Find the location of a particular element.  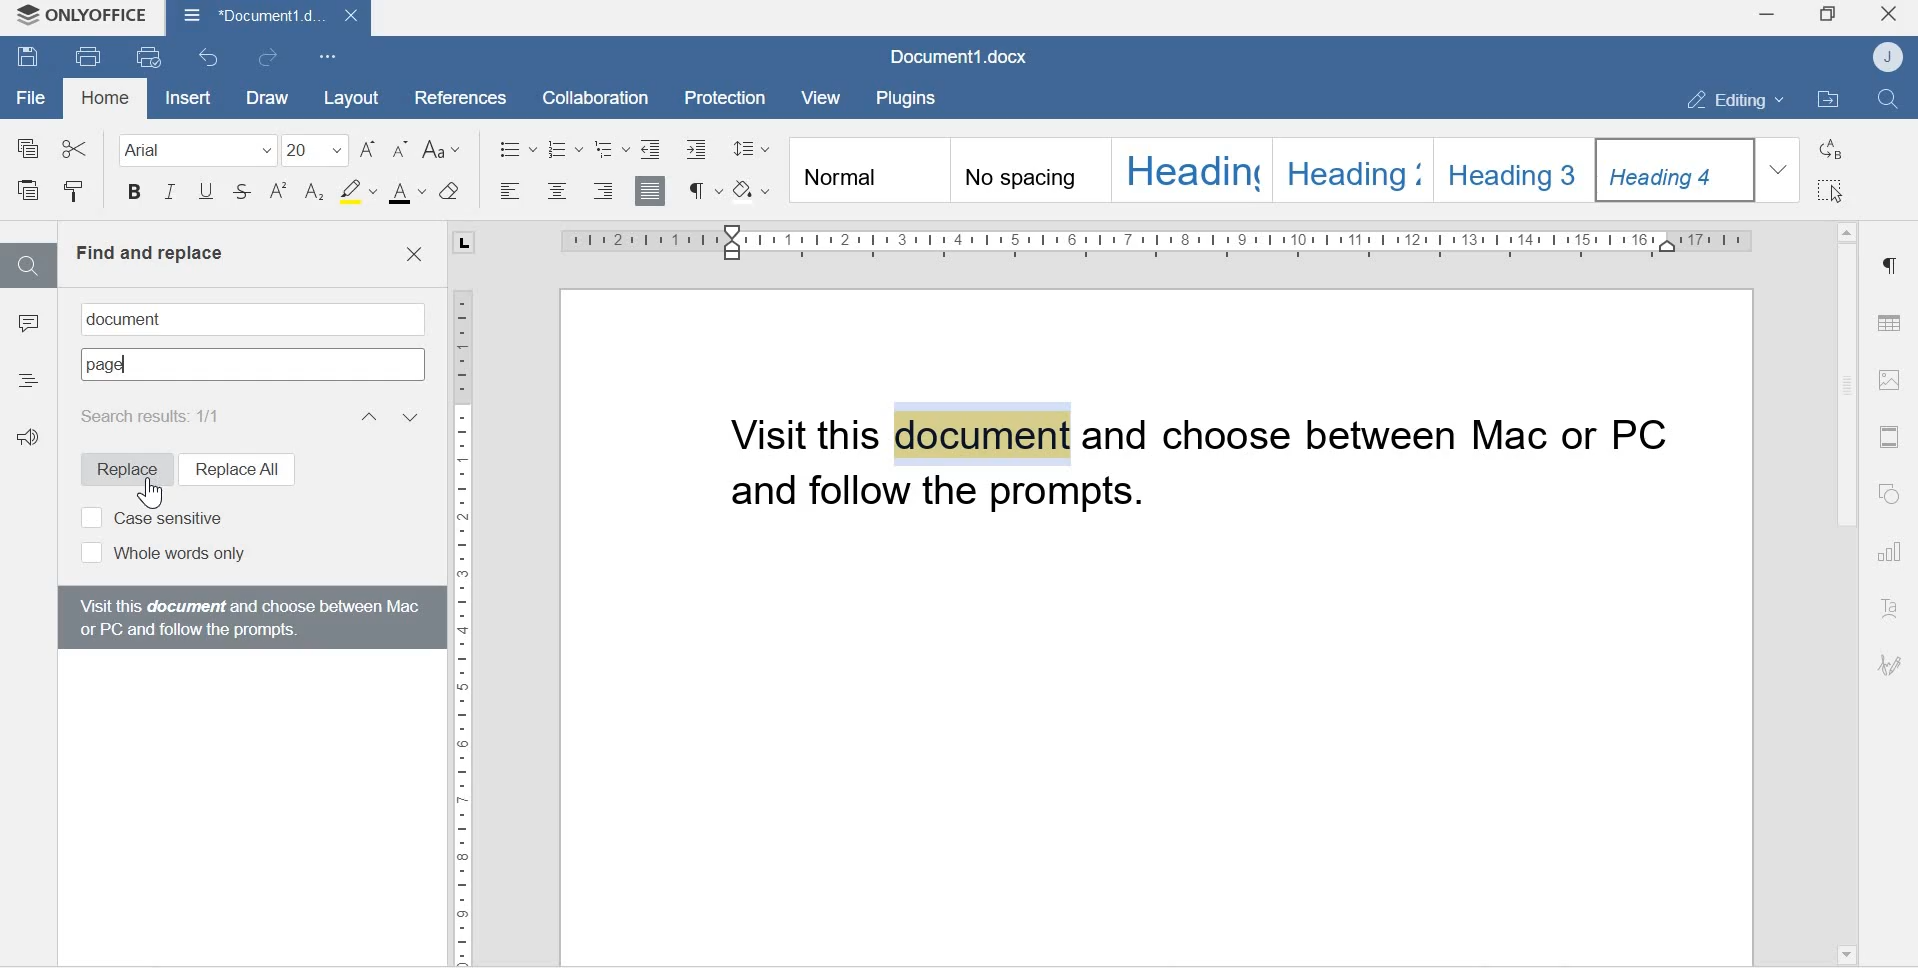

Find and replace is located at coordinates (149, 253).